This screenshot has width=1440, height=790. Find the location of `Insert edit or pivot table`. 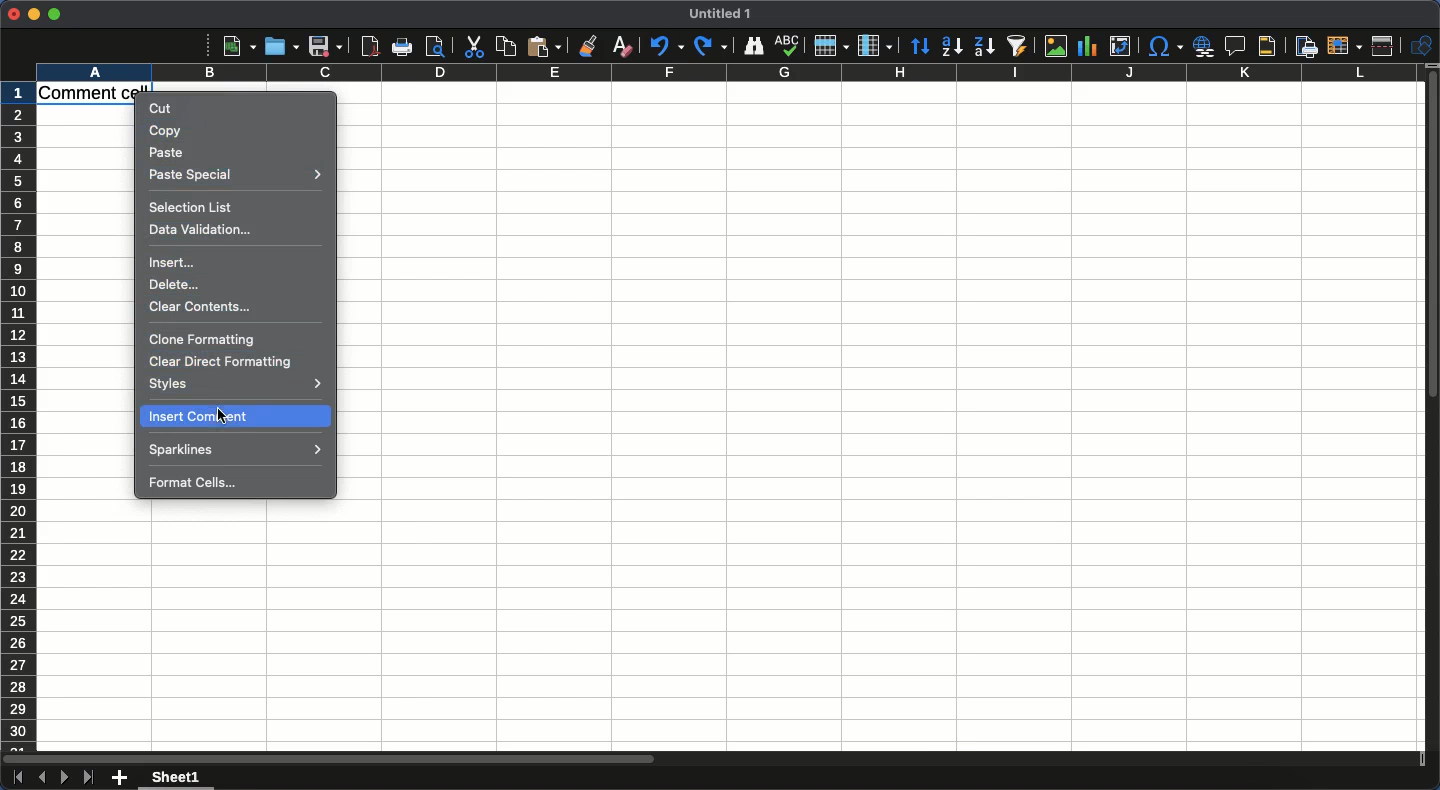

Insert edit or pivot table is located at coordinates (1120, 45).